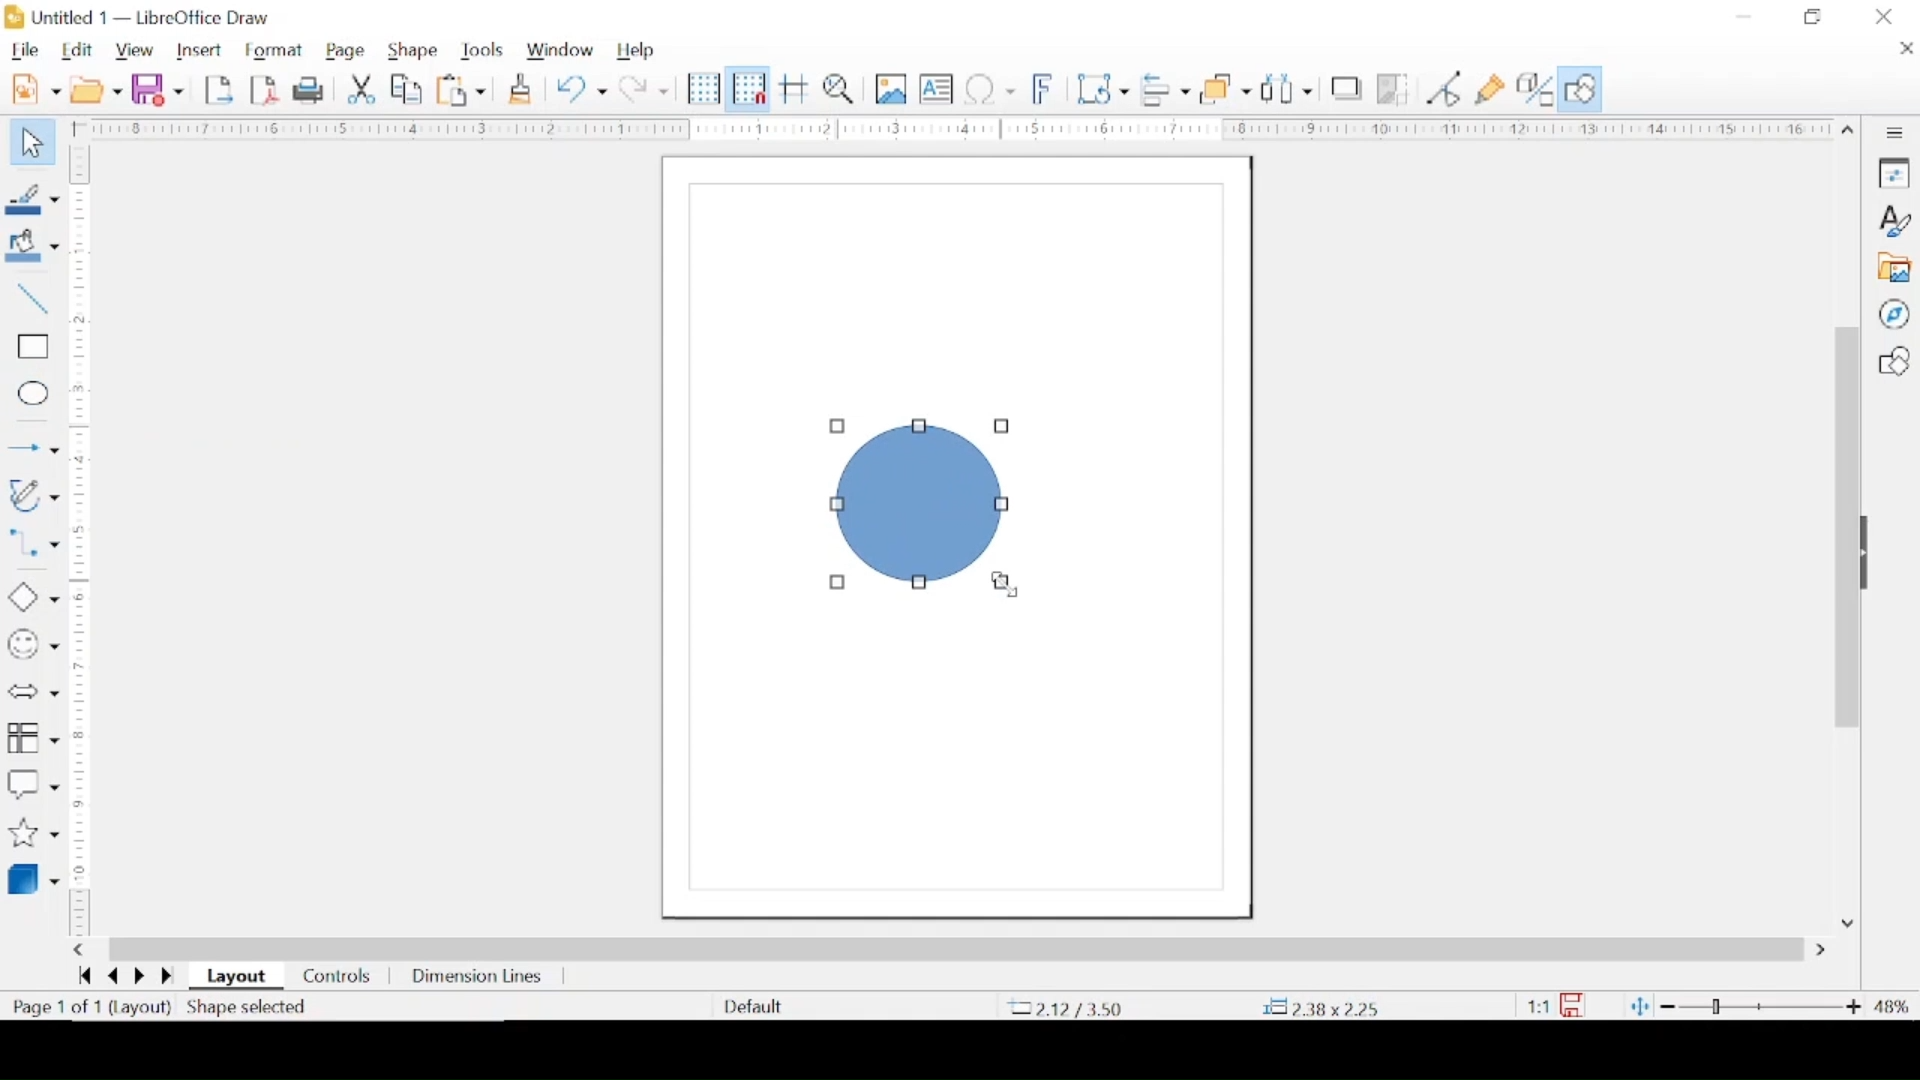 The width and height of the screenshot is (1920, 1080). What do you see at coordinates (1874, 554) in the screenshot?
I see `drag handle` at bounding box center [1874, 554].